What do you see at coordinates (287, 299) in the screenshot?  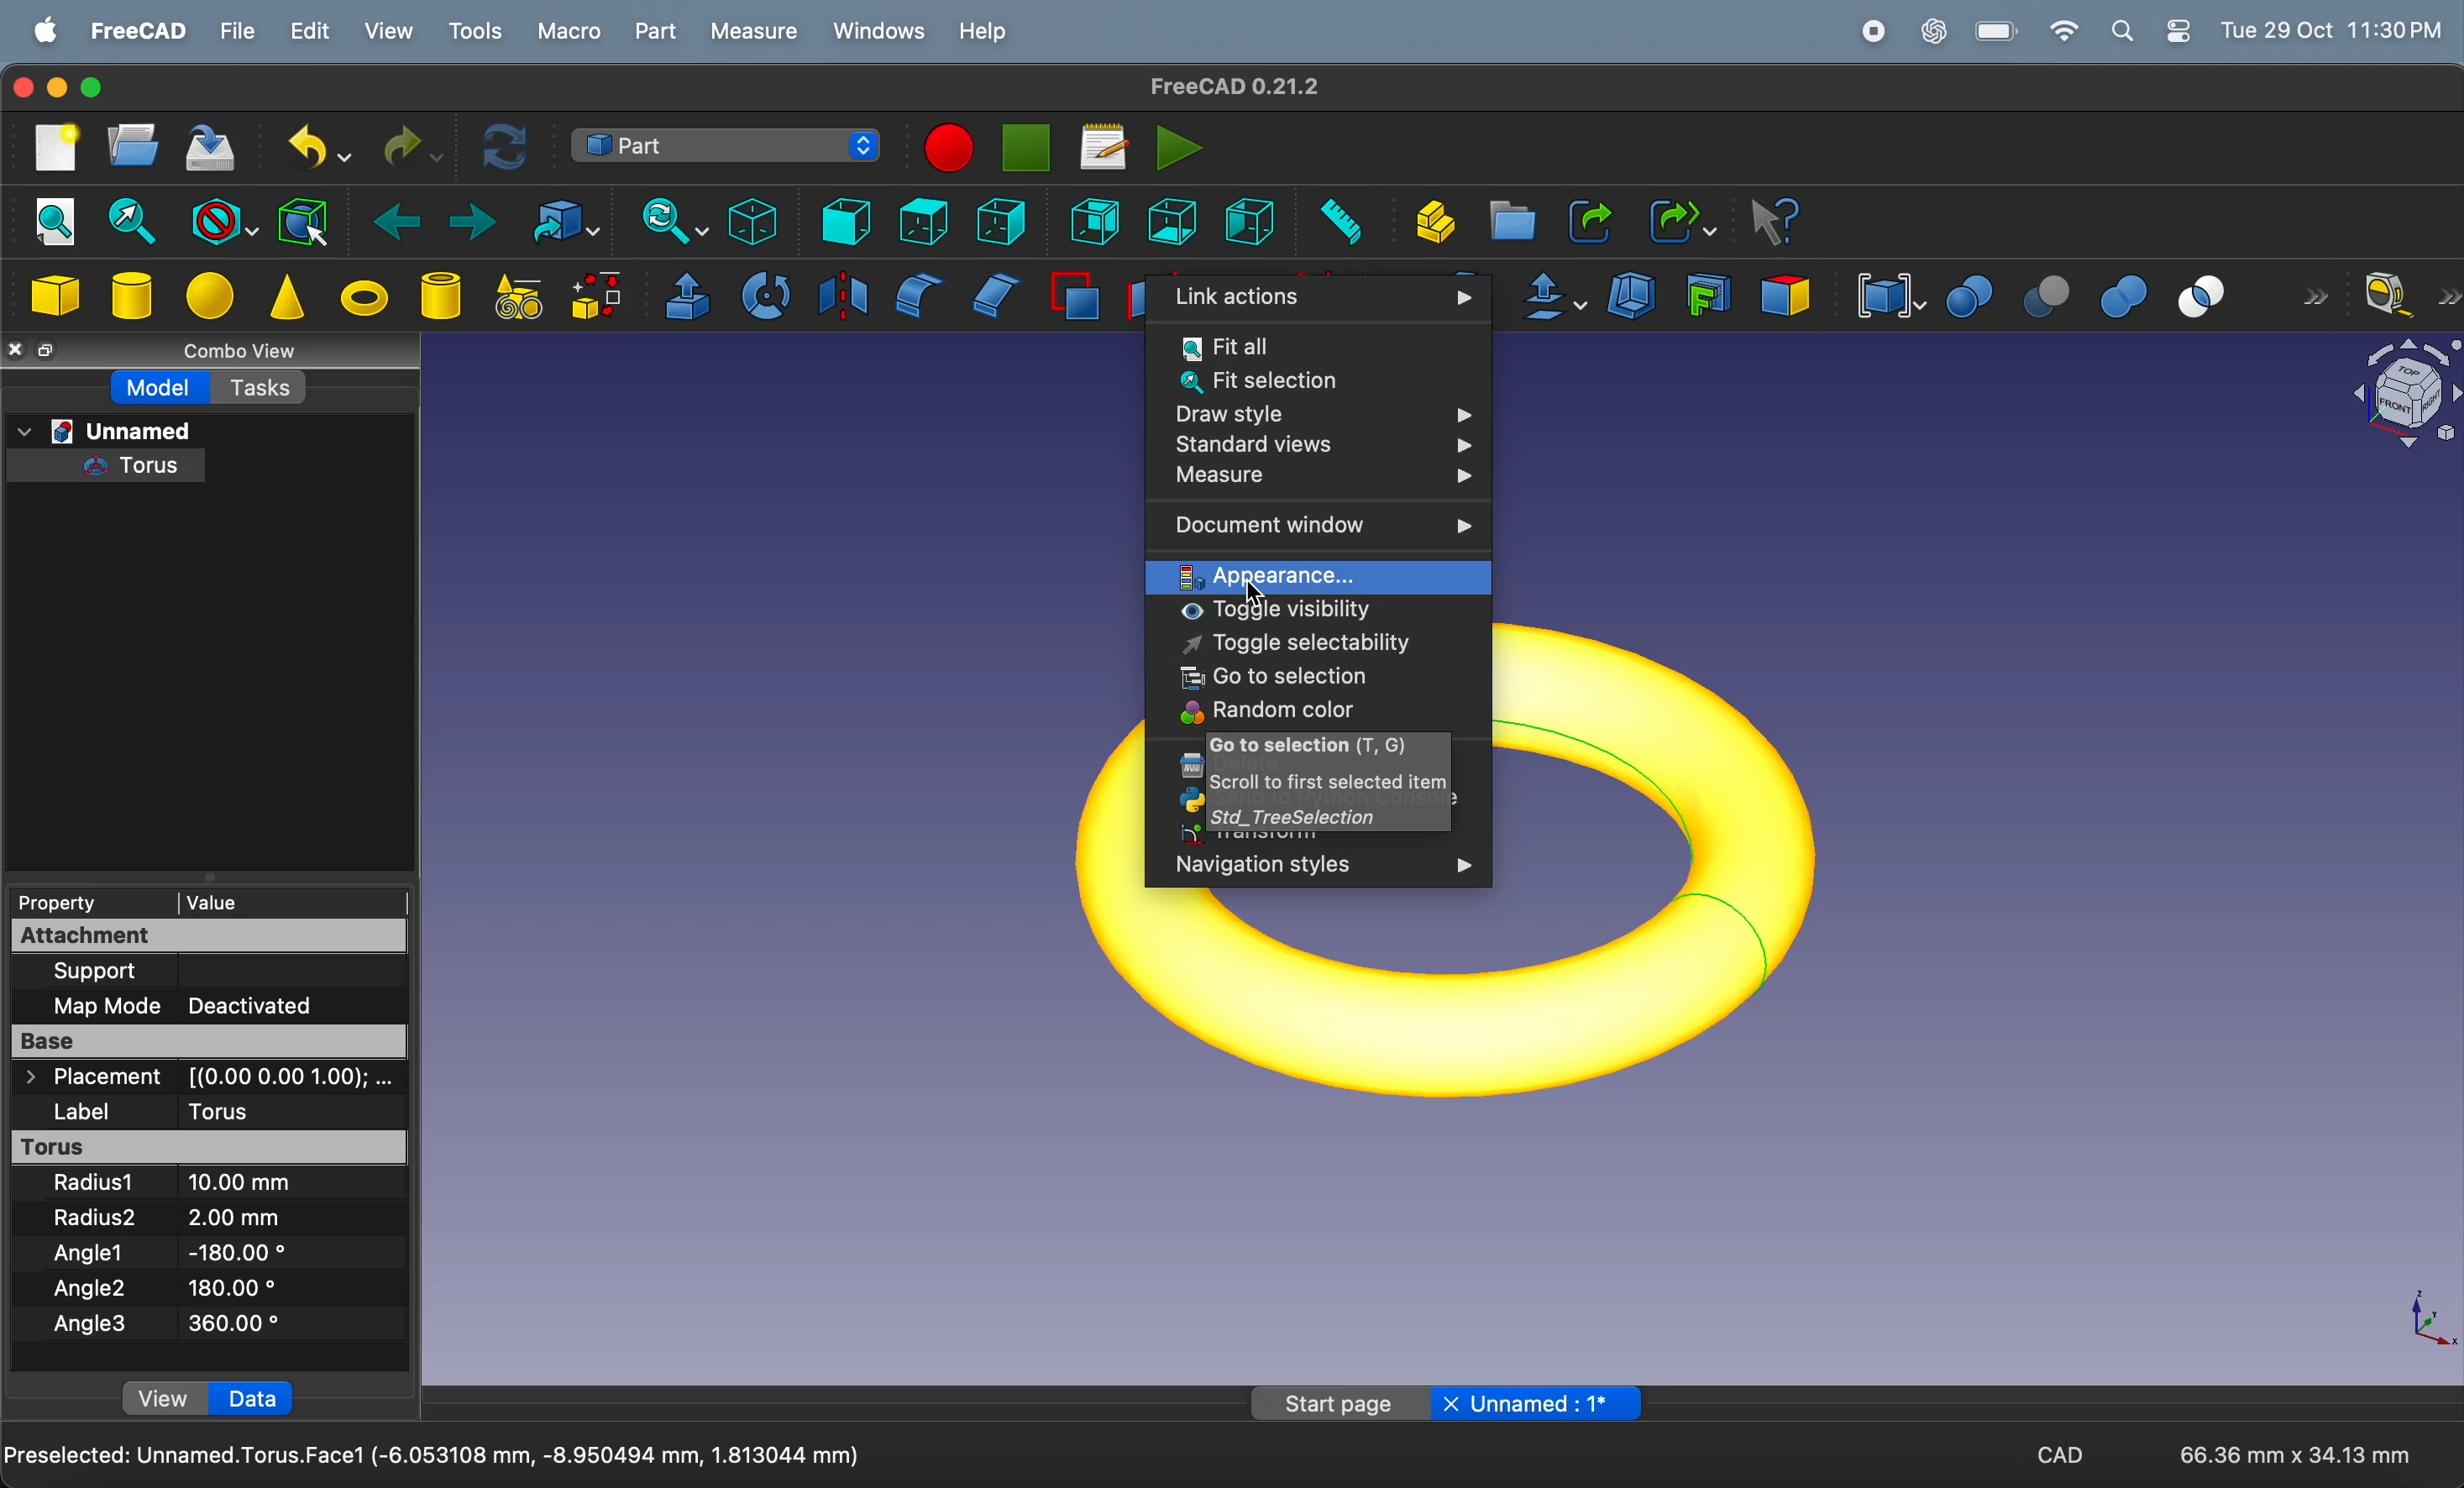 I see `cone` at bounding box center [287, 299].